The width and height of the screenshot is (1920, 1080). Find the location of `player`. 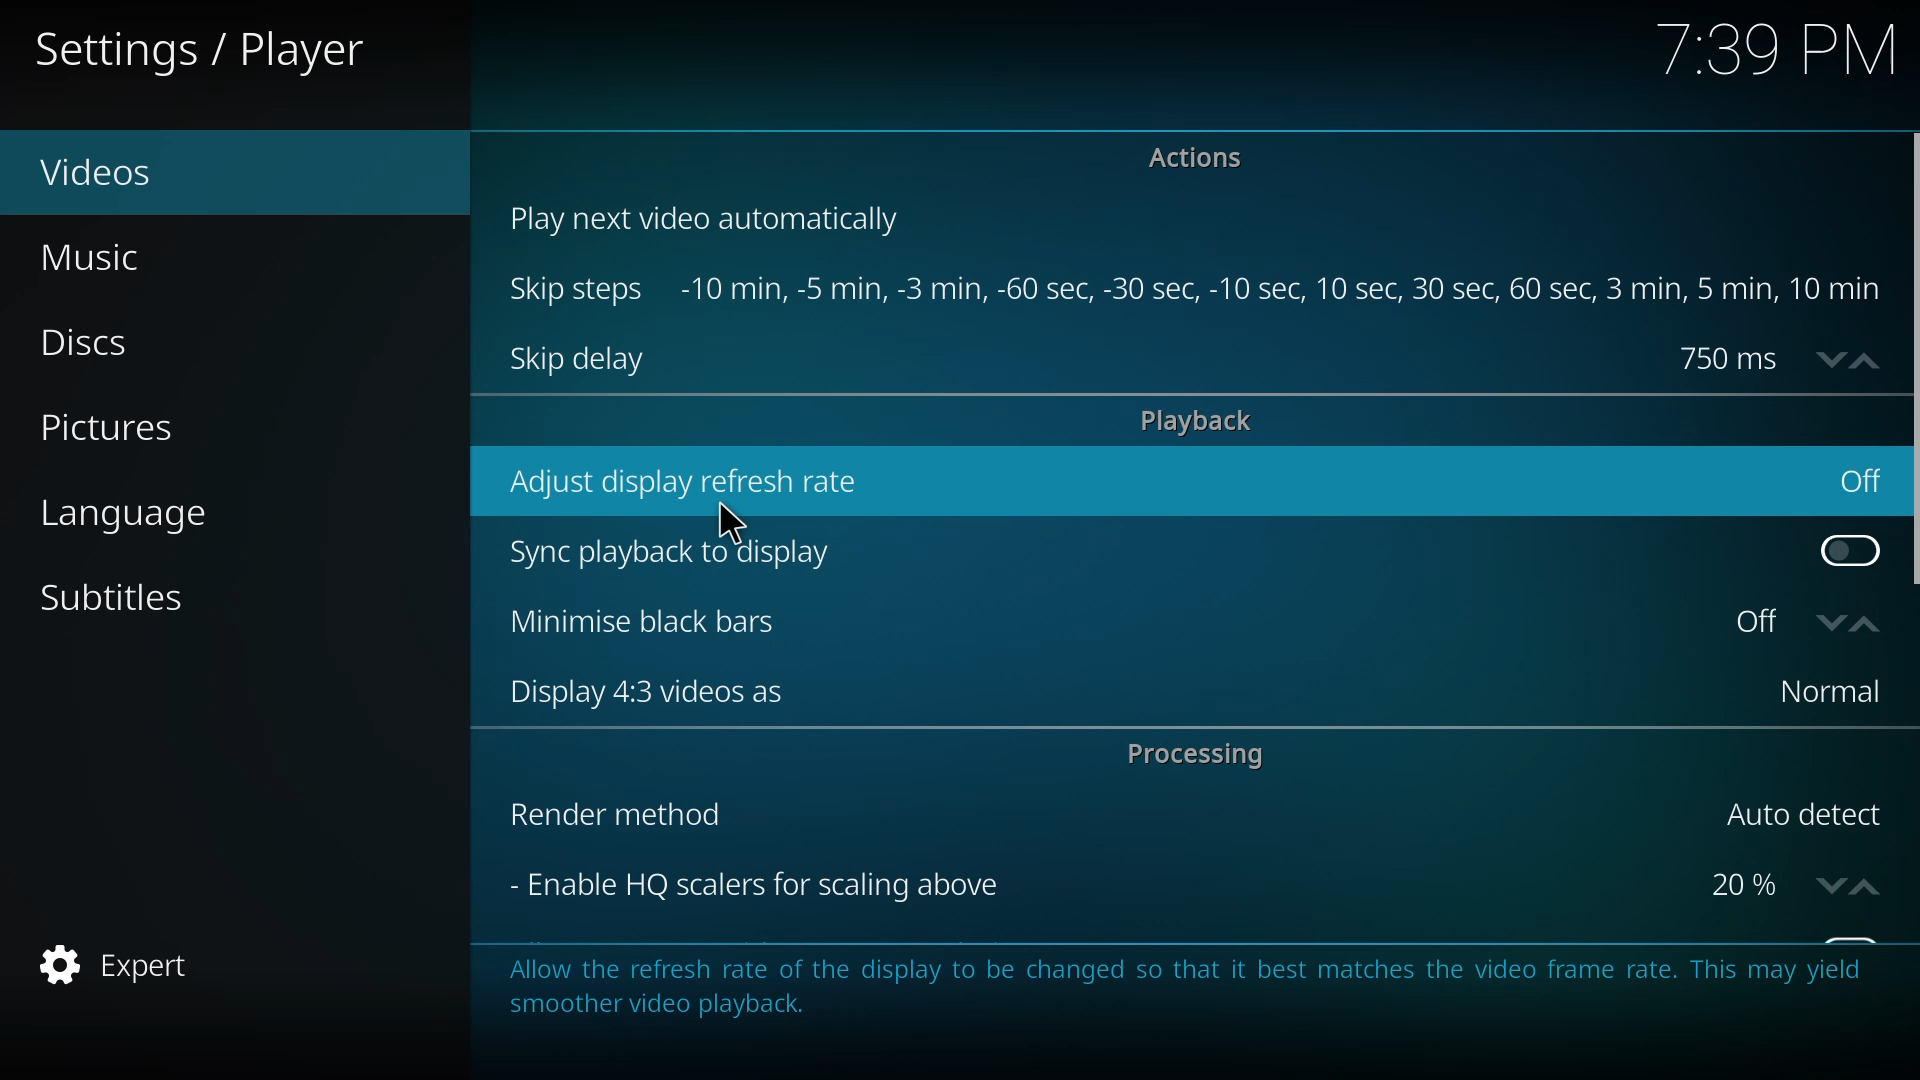

player is located at coordinates (208, 52).